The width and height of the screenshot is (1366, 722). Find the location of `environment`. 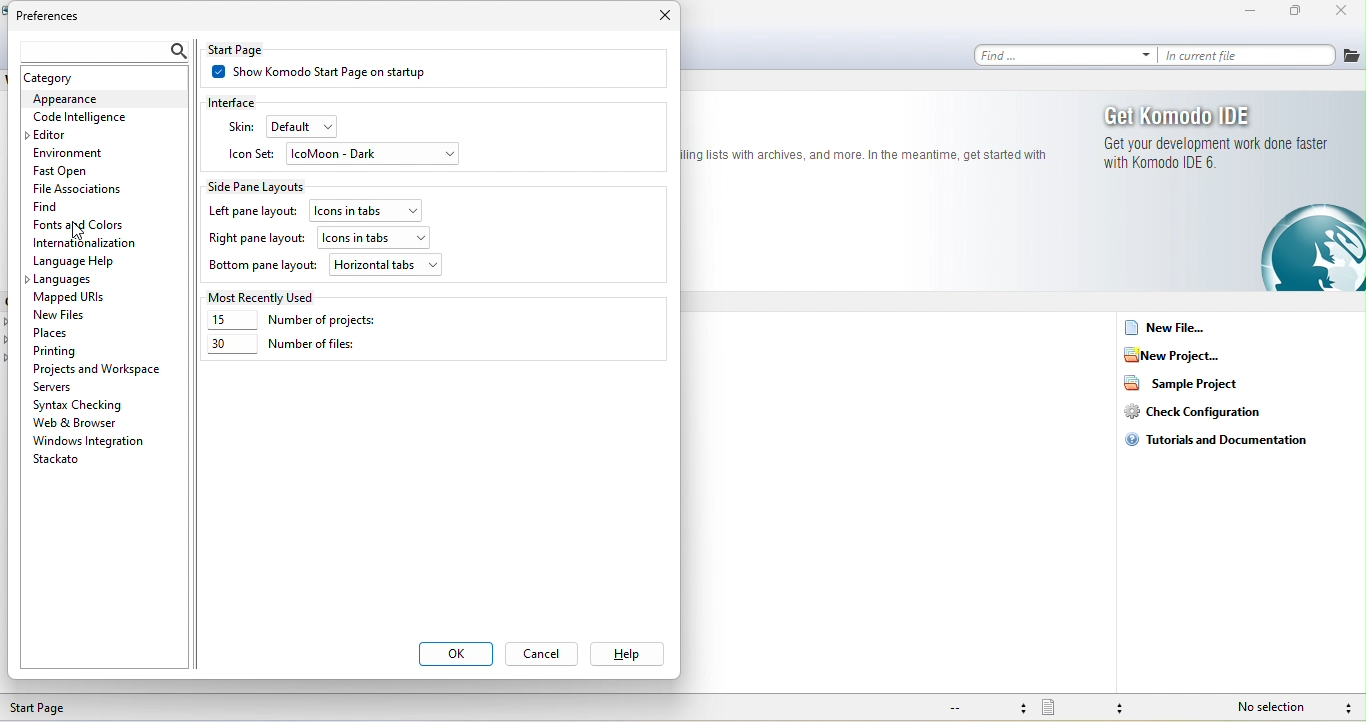

environment is located at coordinates (85, 151).